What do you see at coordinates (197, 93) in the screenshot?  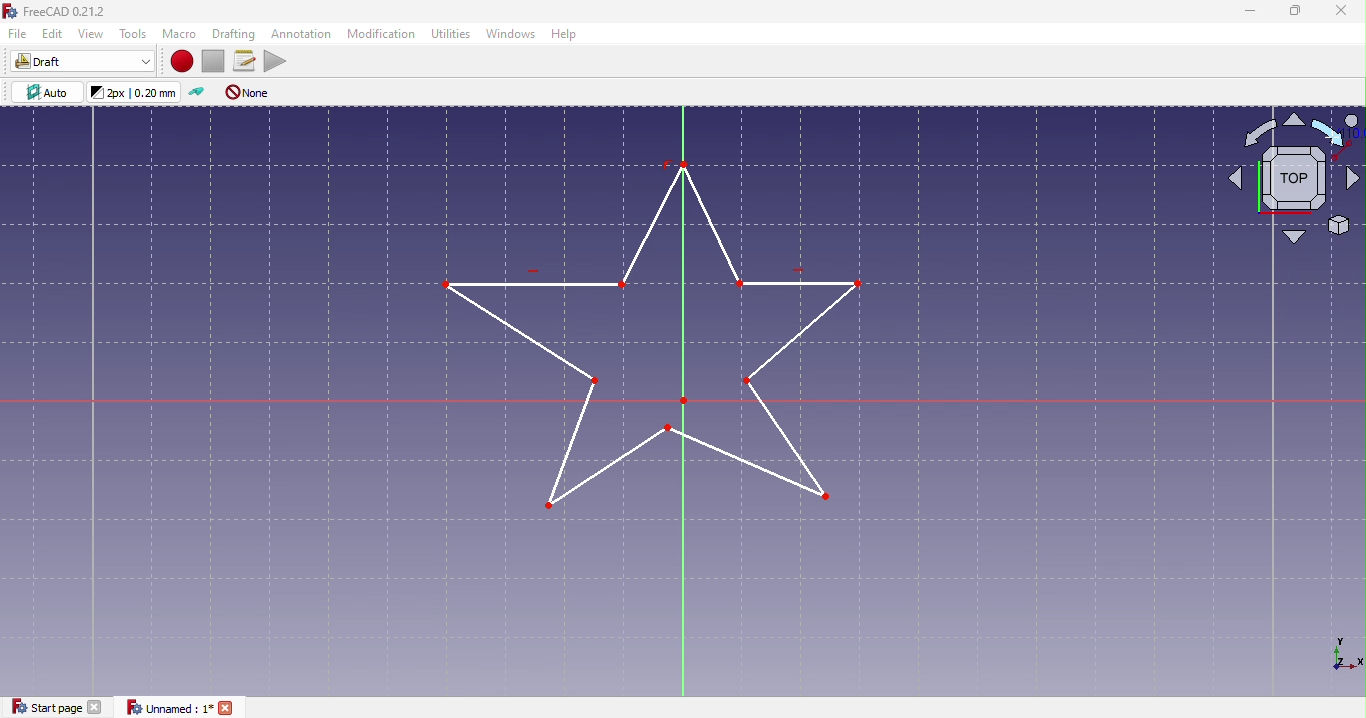 I see `Toggle construction mode` at bounding box center [197, 93].